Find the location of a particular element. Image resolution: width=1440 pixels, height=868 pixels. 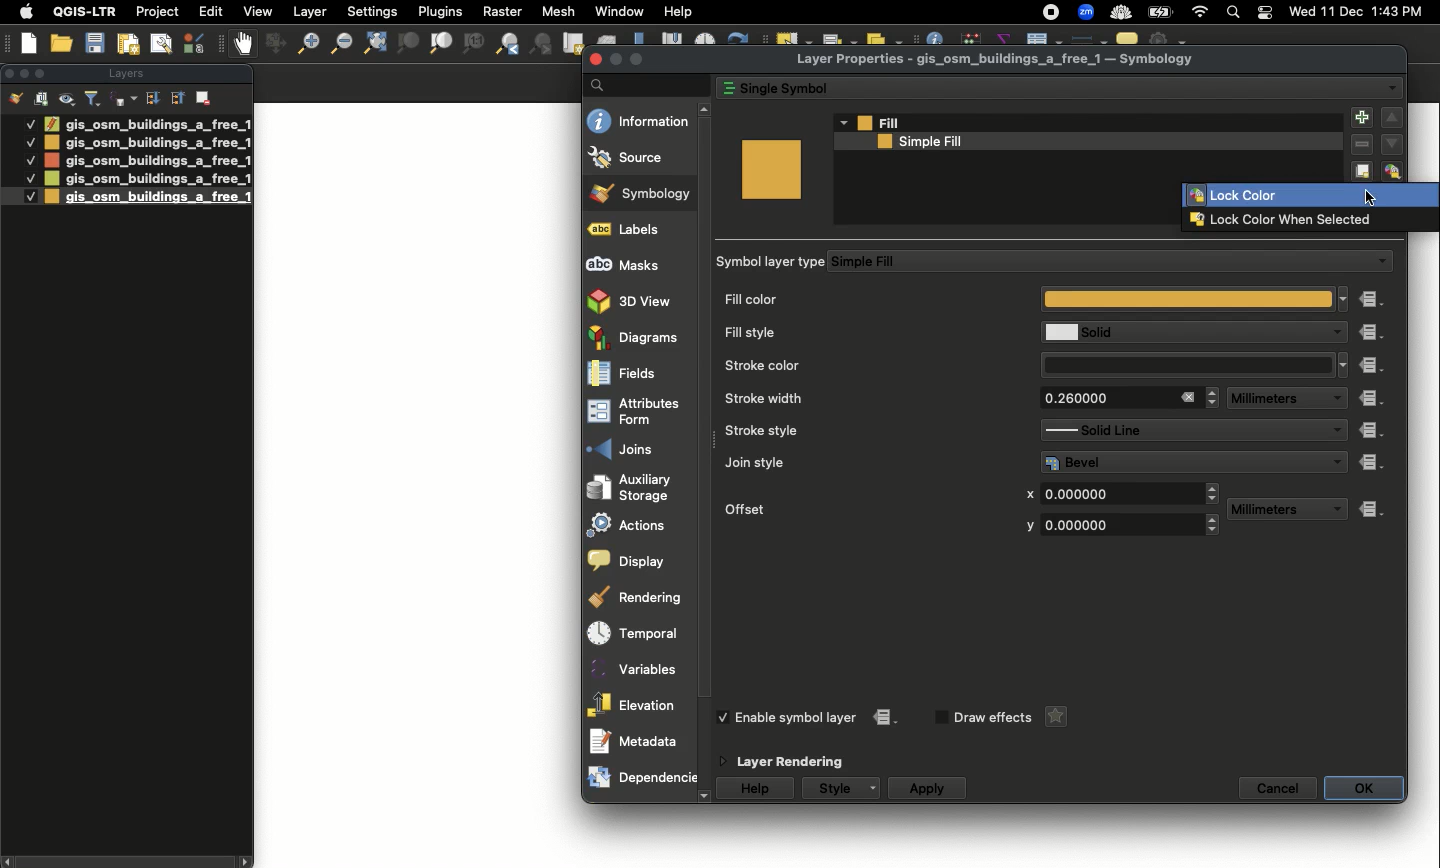

down is located at coordinates (1392, 143).